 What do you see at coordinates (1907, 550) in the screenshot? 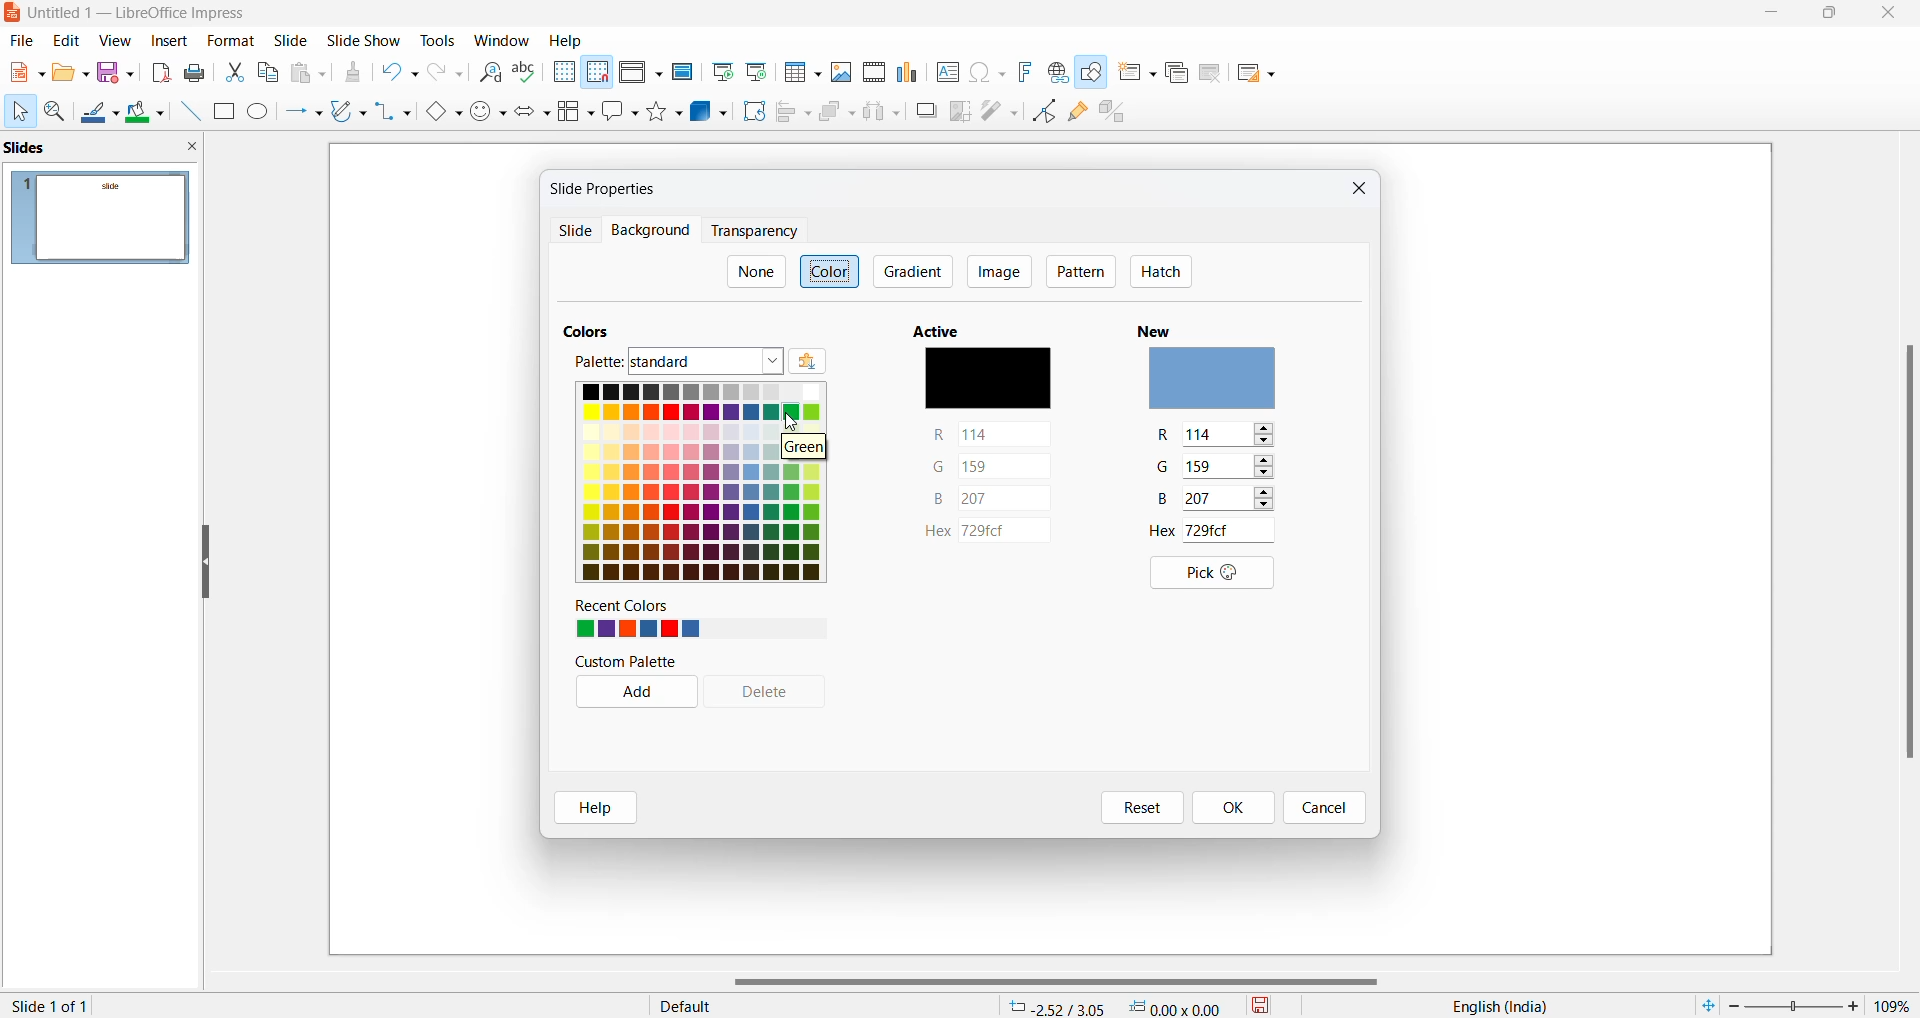
I see `scrollbar` at bounding box center [1907, 550].